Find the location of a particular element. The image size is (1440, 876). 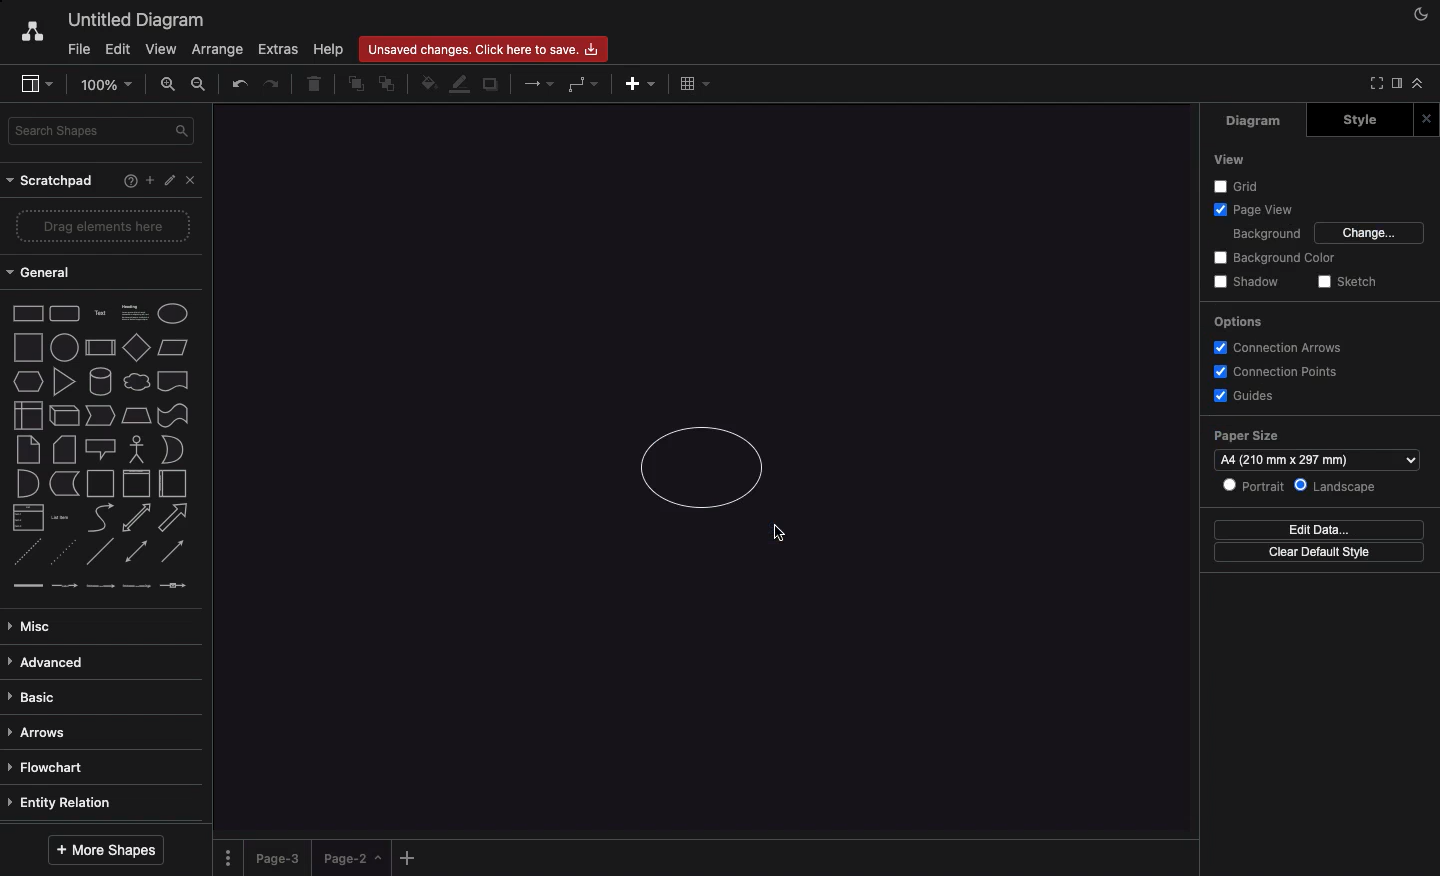

circle is located at coordinates (64, 347).